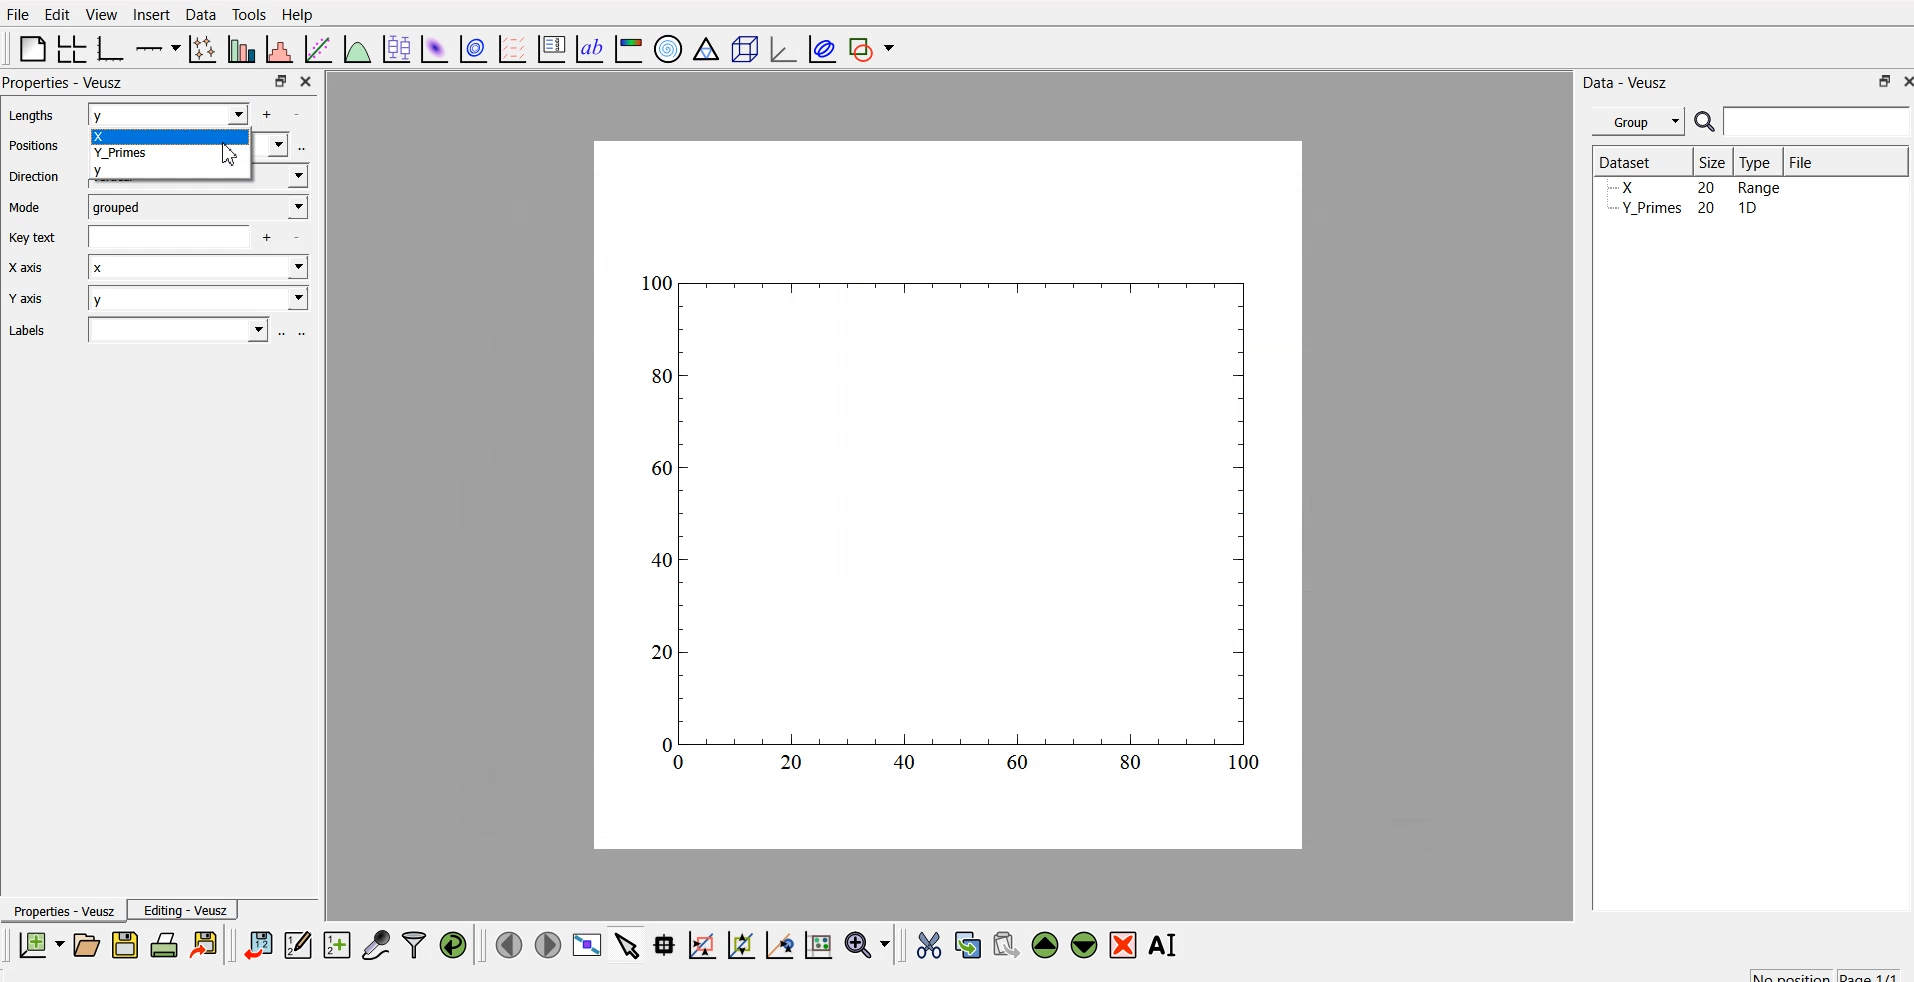 Image resolution: width=1914 pixels, height=982 pixels. I want to click on reload linked dataset, so click(453, 942).